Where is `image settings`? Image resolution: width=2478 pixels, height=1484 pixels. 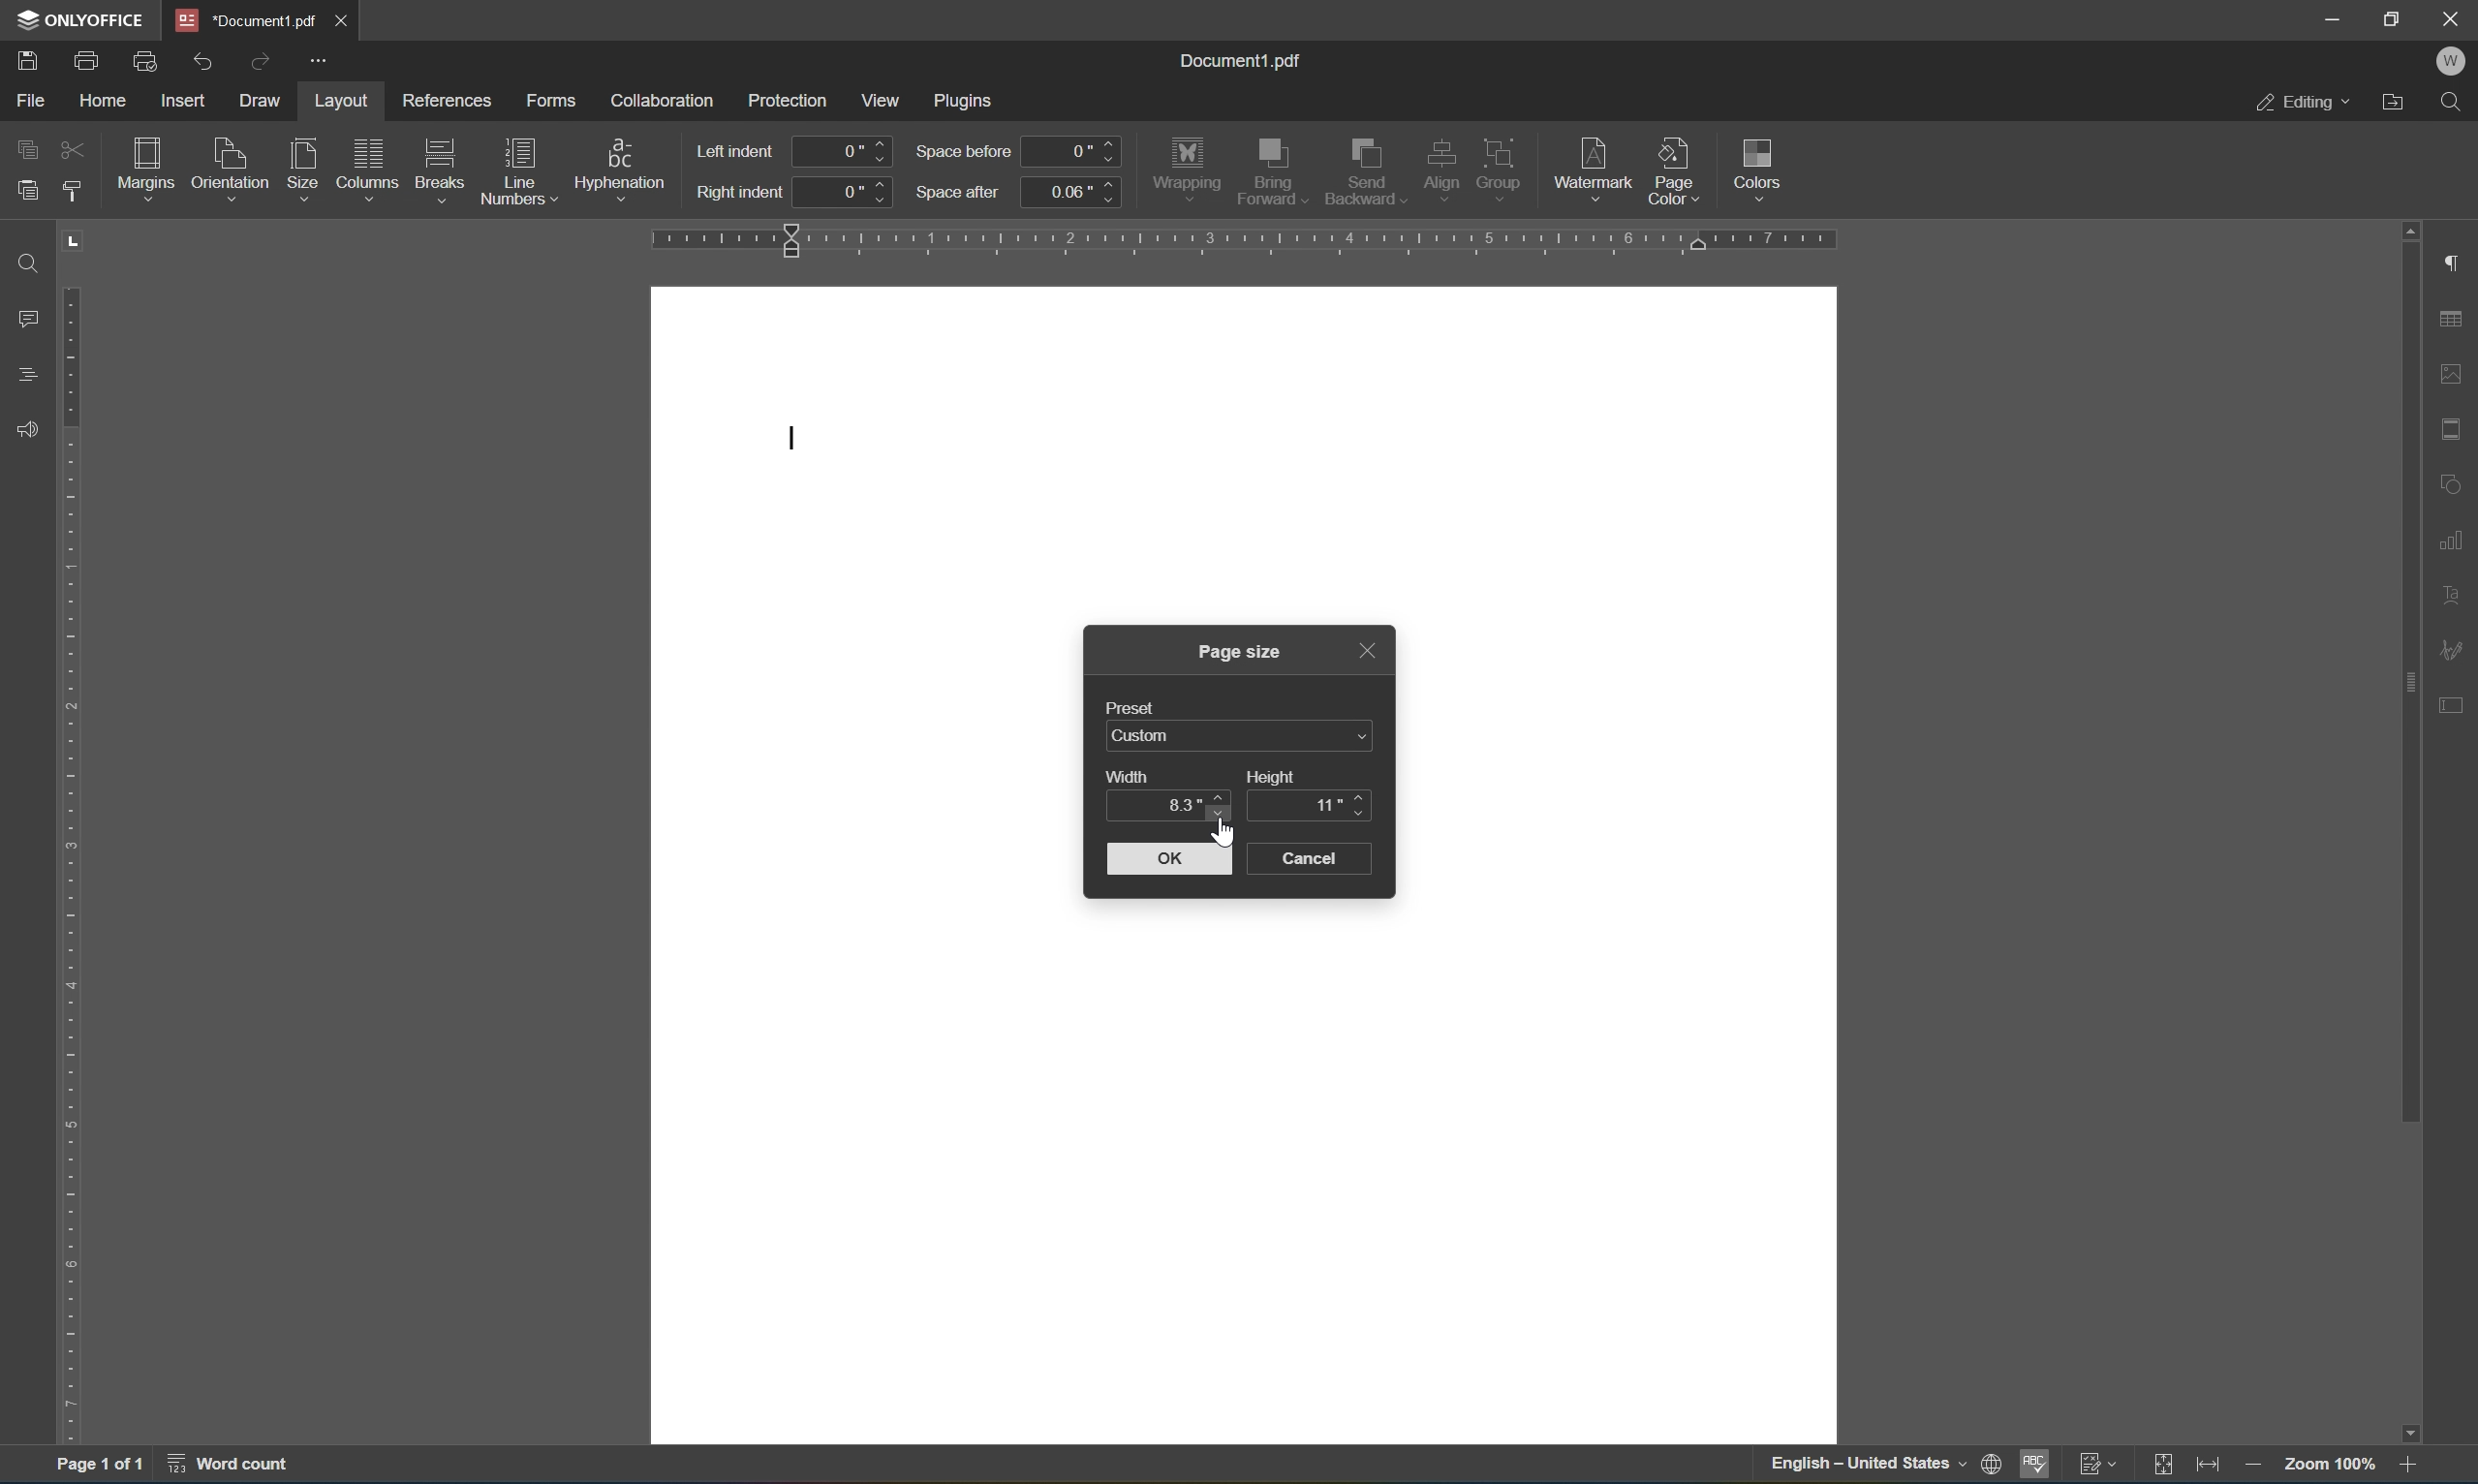 image settings is located at coordinates (2453, 377).